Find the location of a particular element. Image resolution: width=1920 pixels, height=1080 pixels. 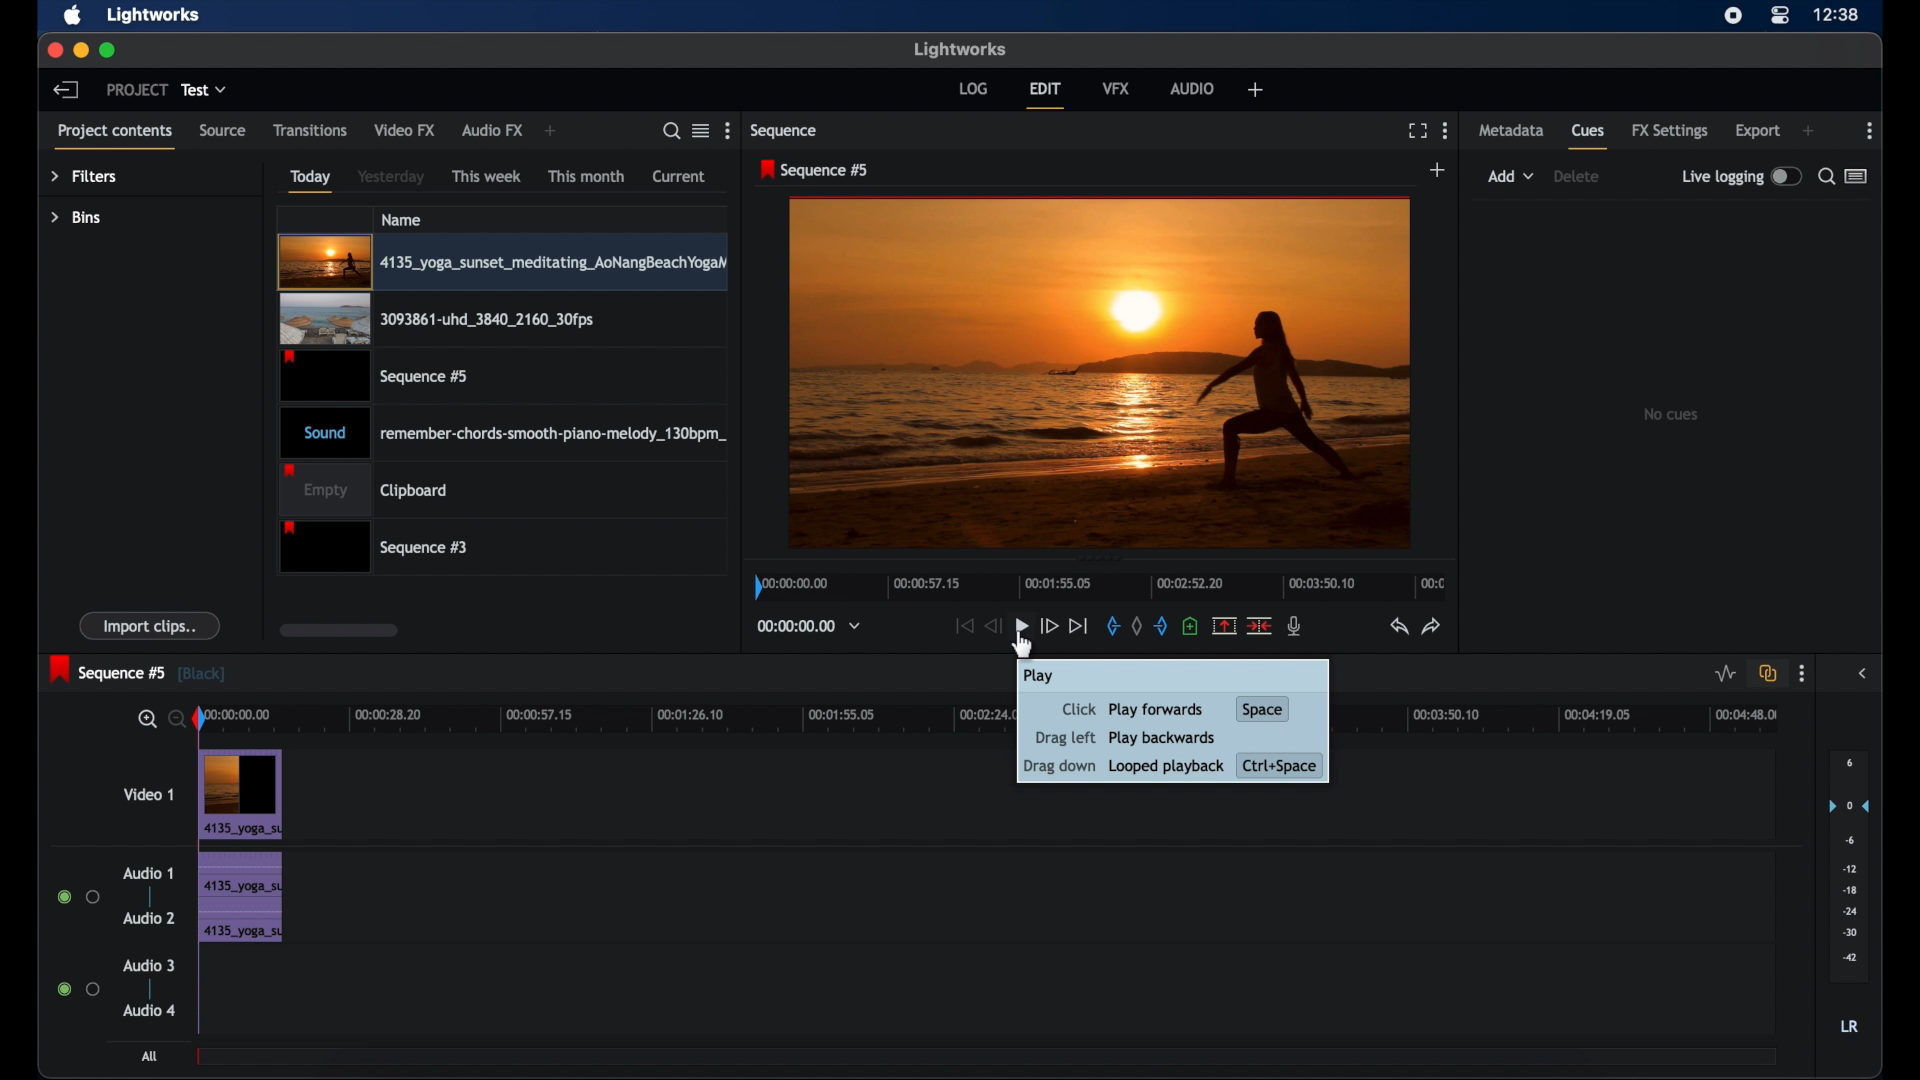

rewind is located at coordinates (994, 626).